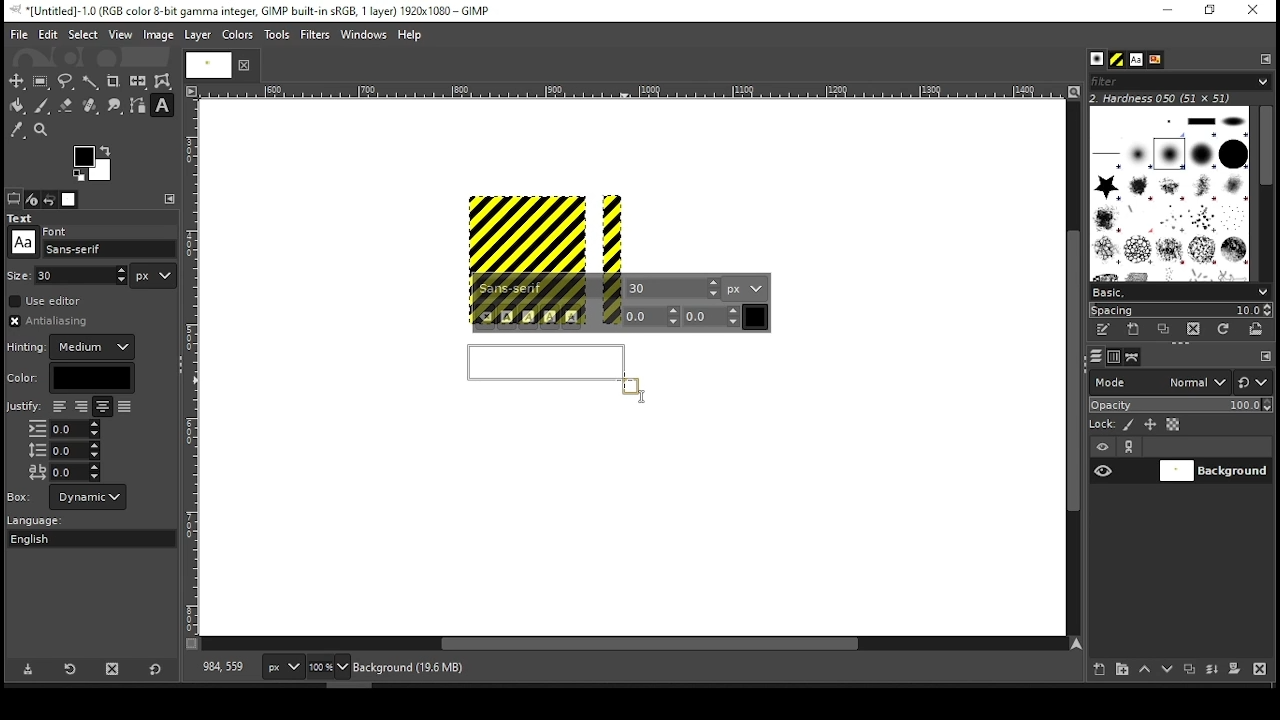 This screenshot has height=720, width=1280. What do you see at coordinates (1169, 329) in the screenshot?
I see `duplicate this brush` at bounding box center [1169, 329].